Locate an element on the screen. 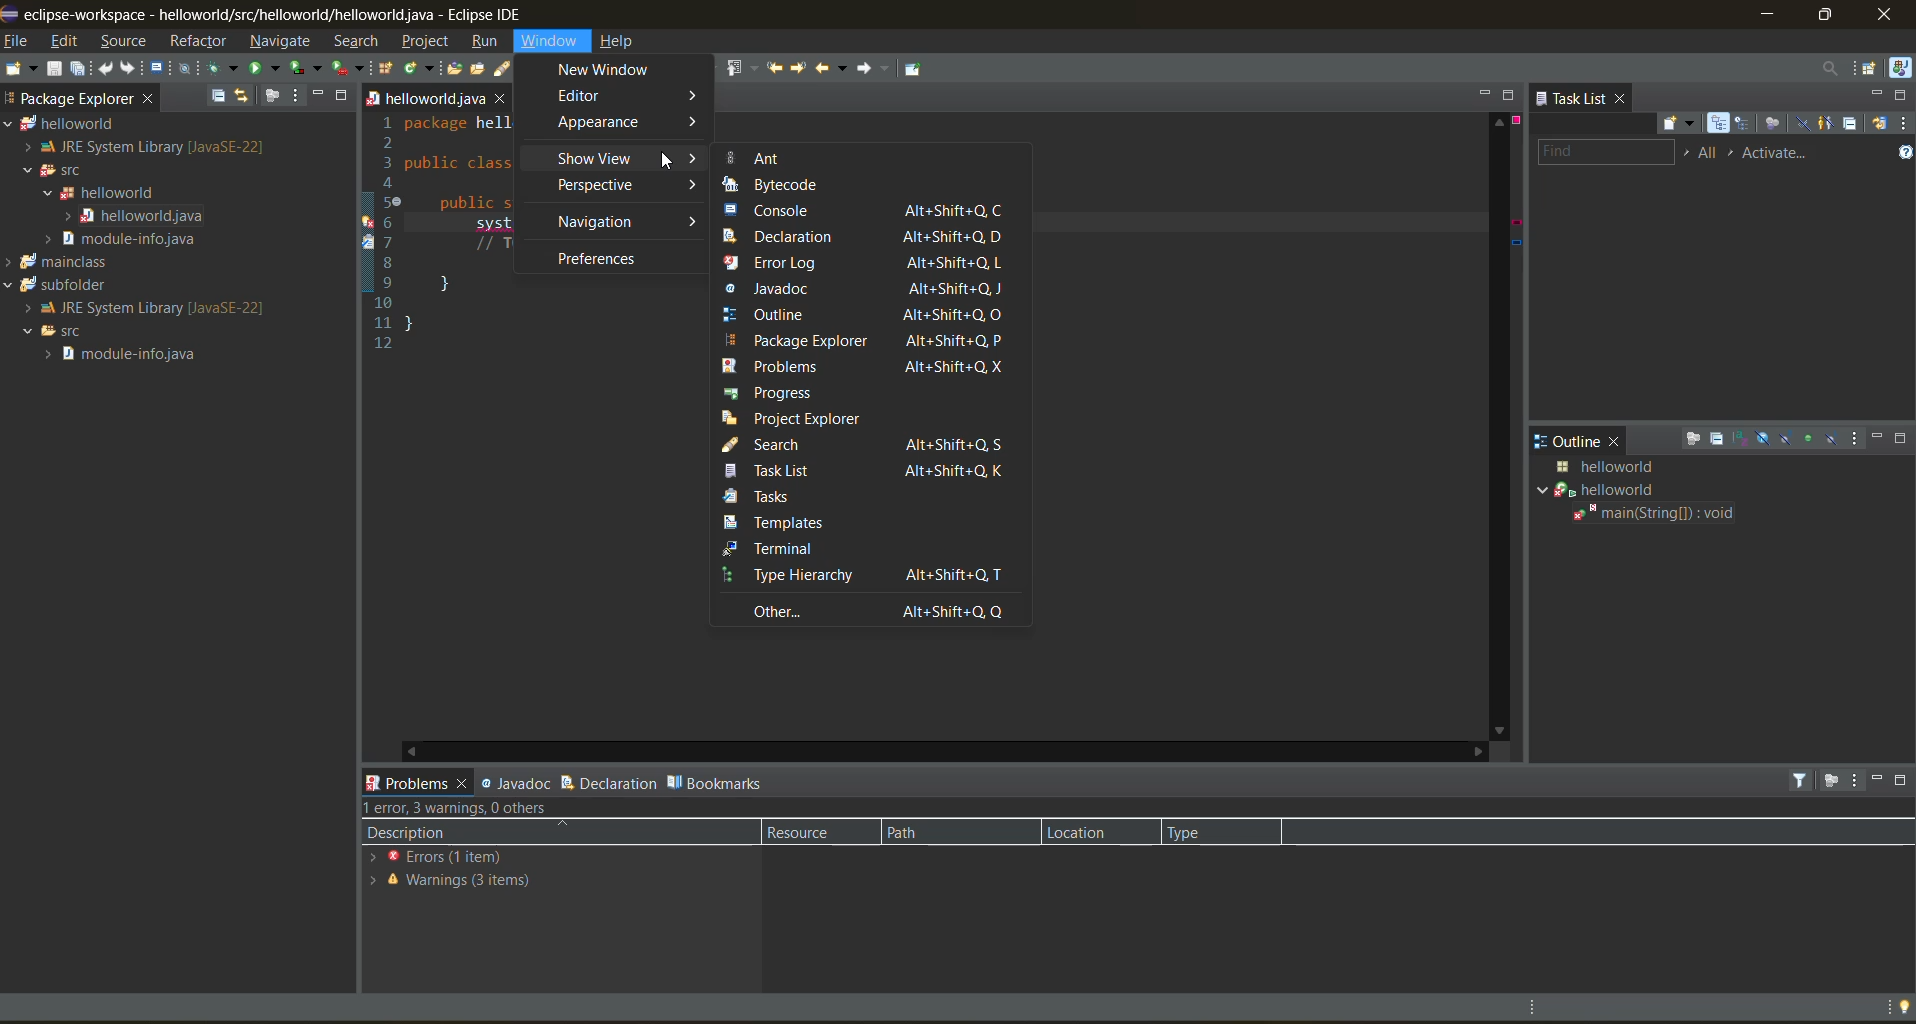 This screenshot has height=1024, width=1916. tip of the day is located at coordinates (1902, 1007).